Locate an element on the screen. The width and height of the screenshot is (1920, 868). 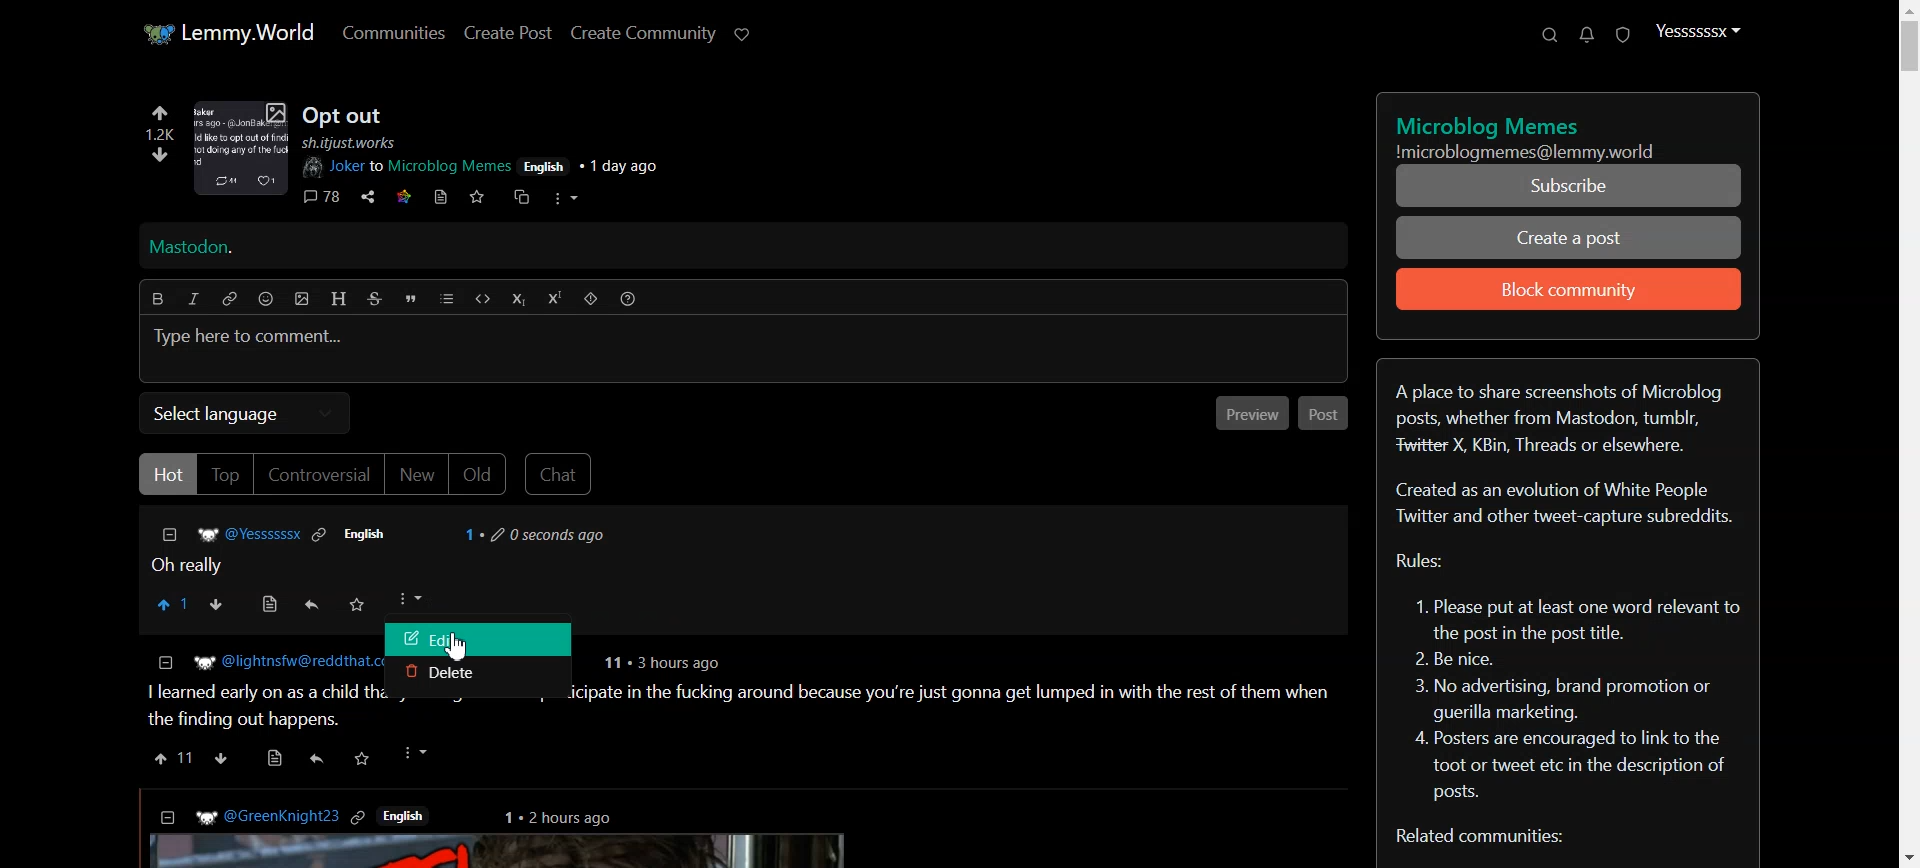
view is located at coordinates (274, 756).